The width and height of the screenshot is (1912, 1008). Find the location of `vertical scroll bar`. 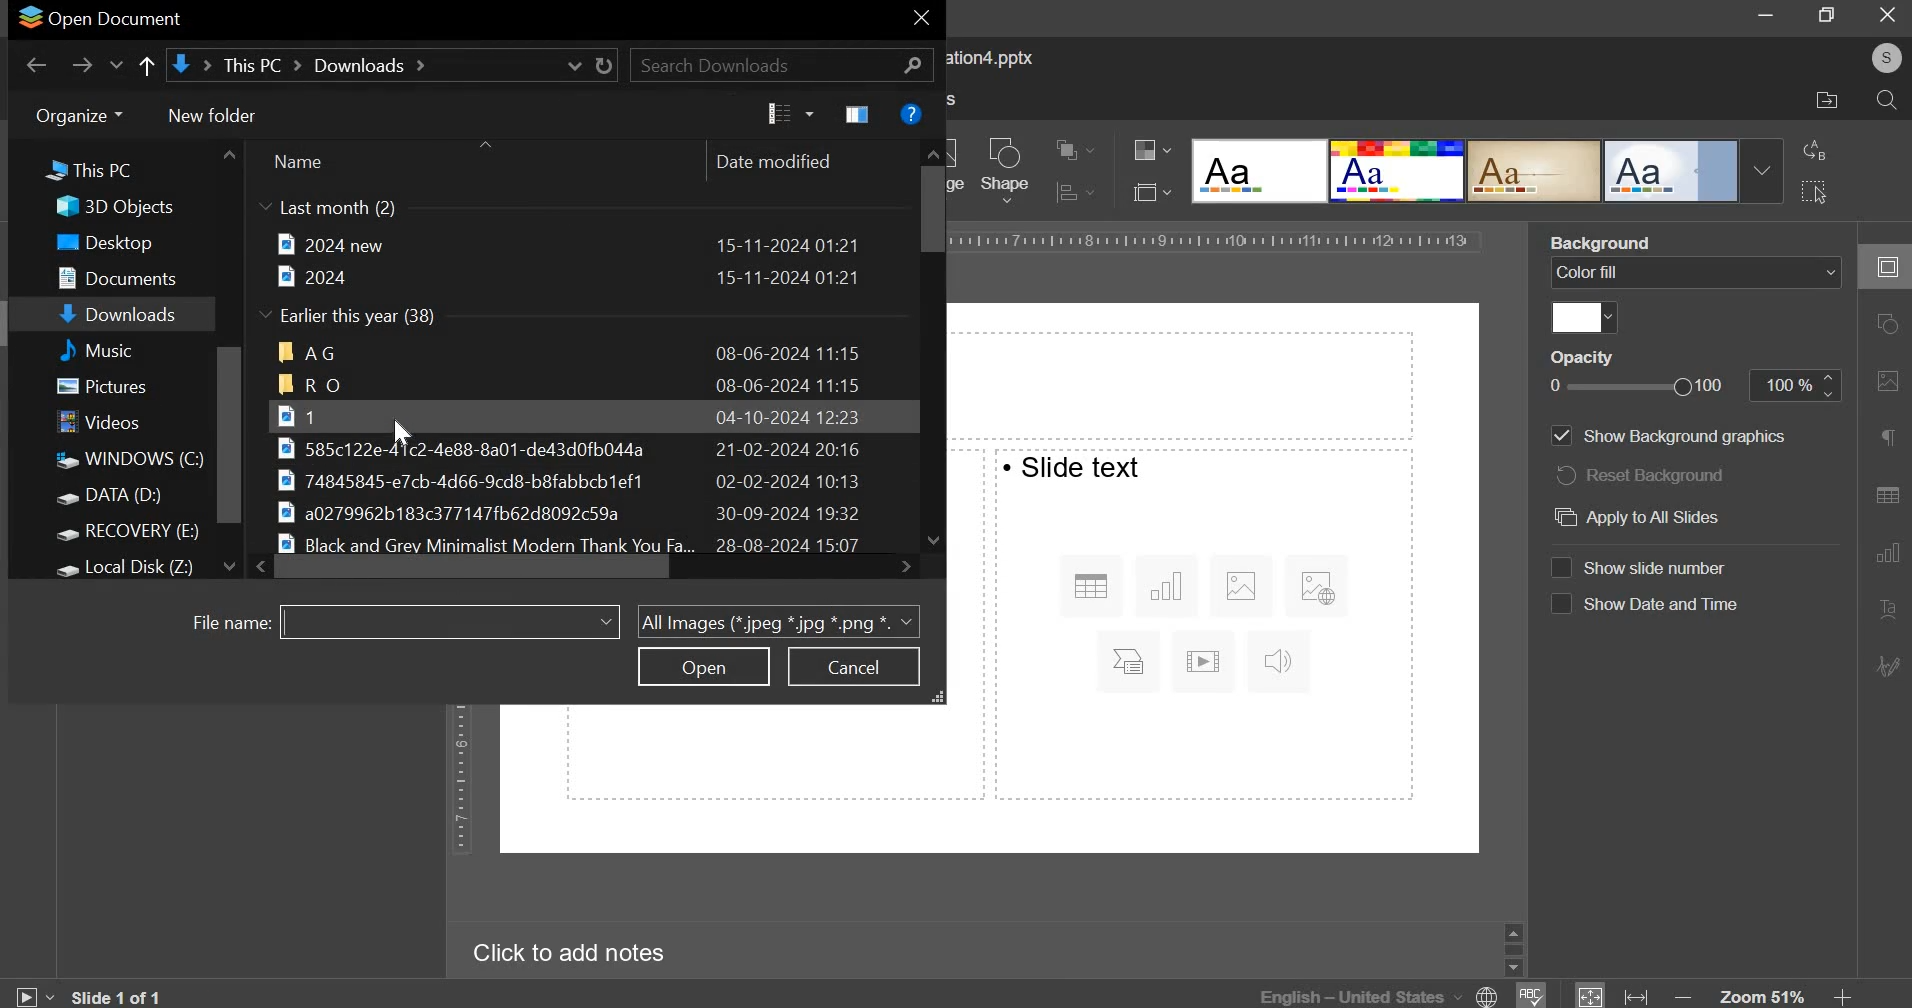

vertical scroll bar is located at coordinates (230, 435).